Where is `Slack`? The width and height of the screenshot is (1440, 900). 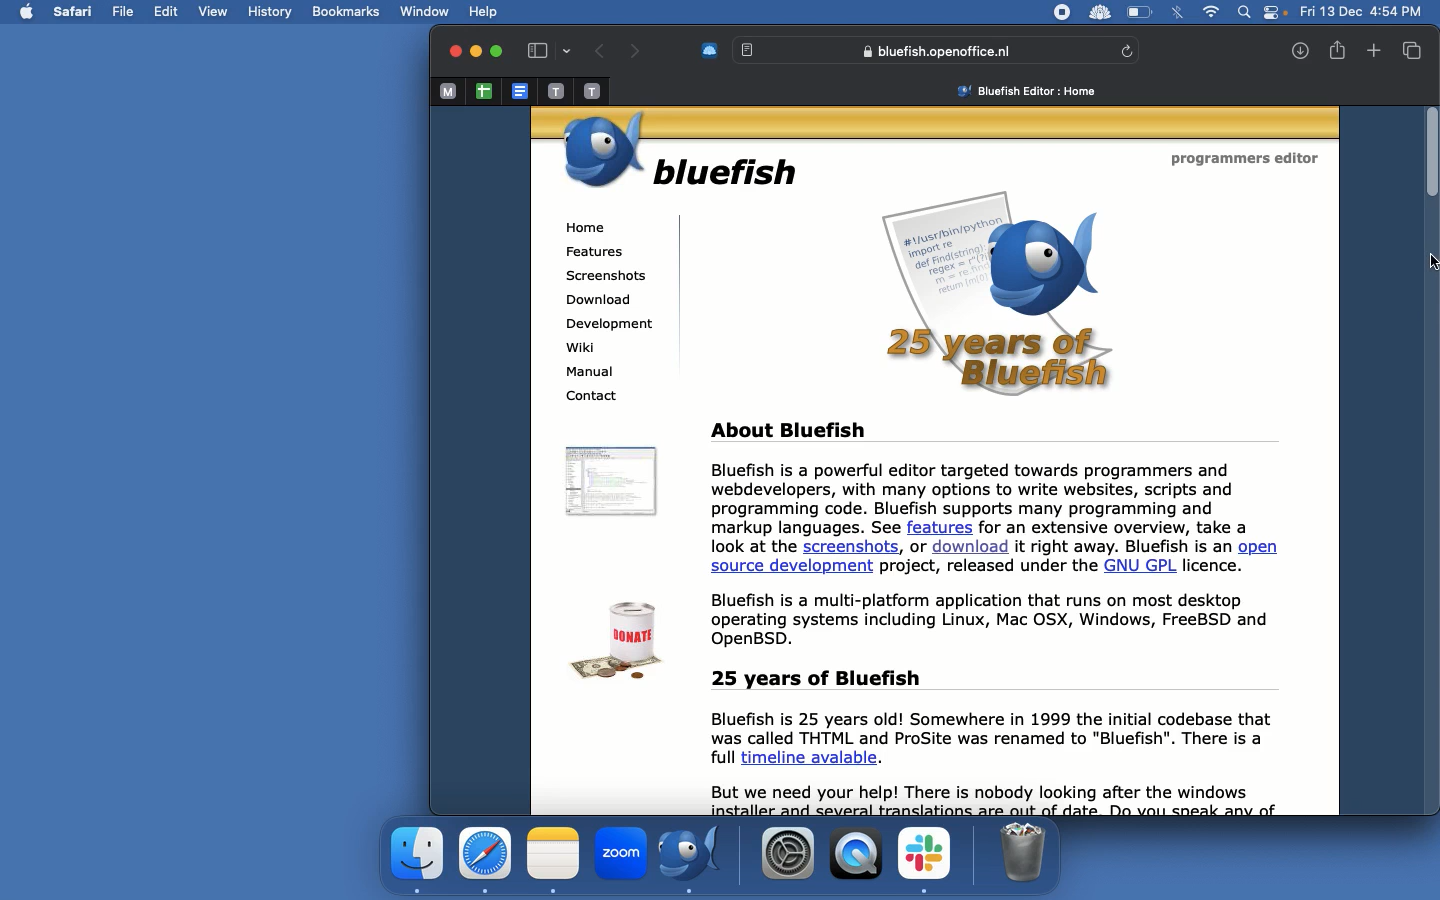 Slack is located at coordinates (924, 858).